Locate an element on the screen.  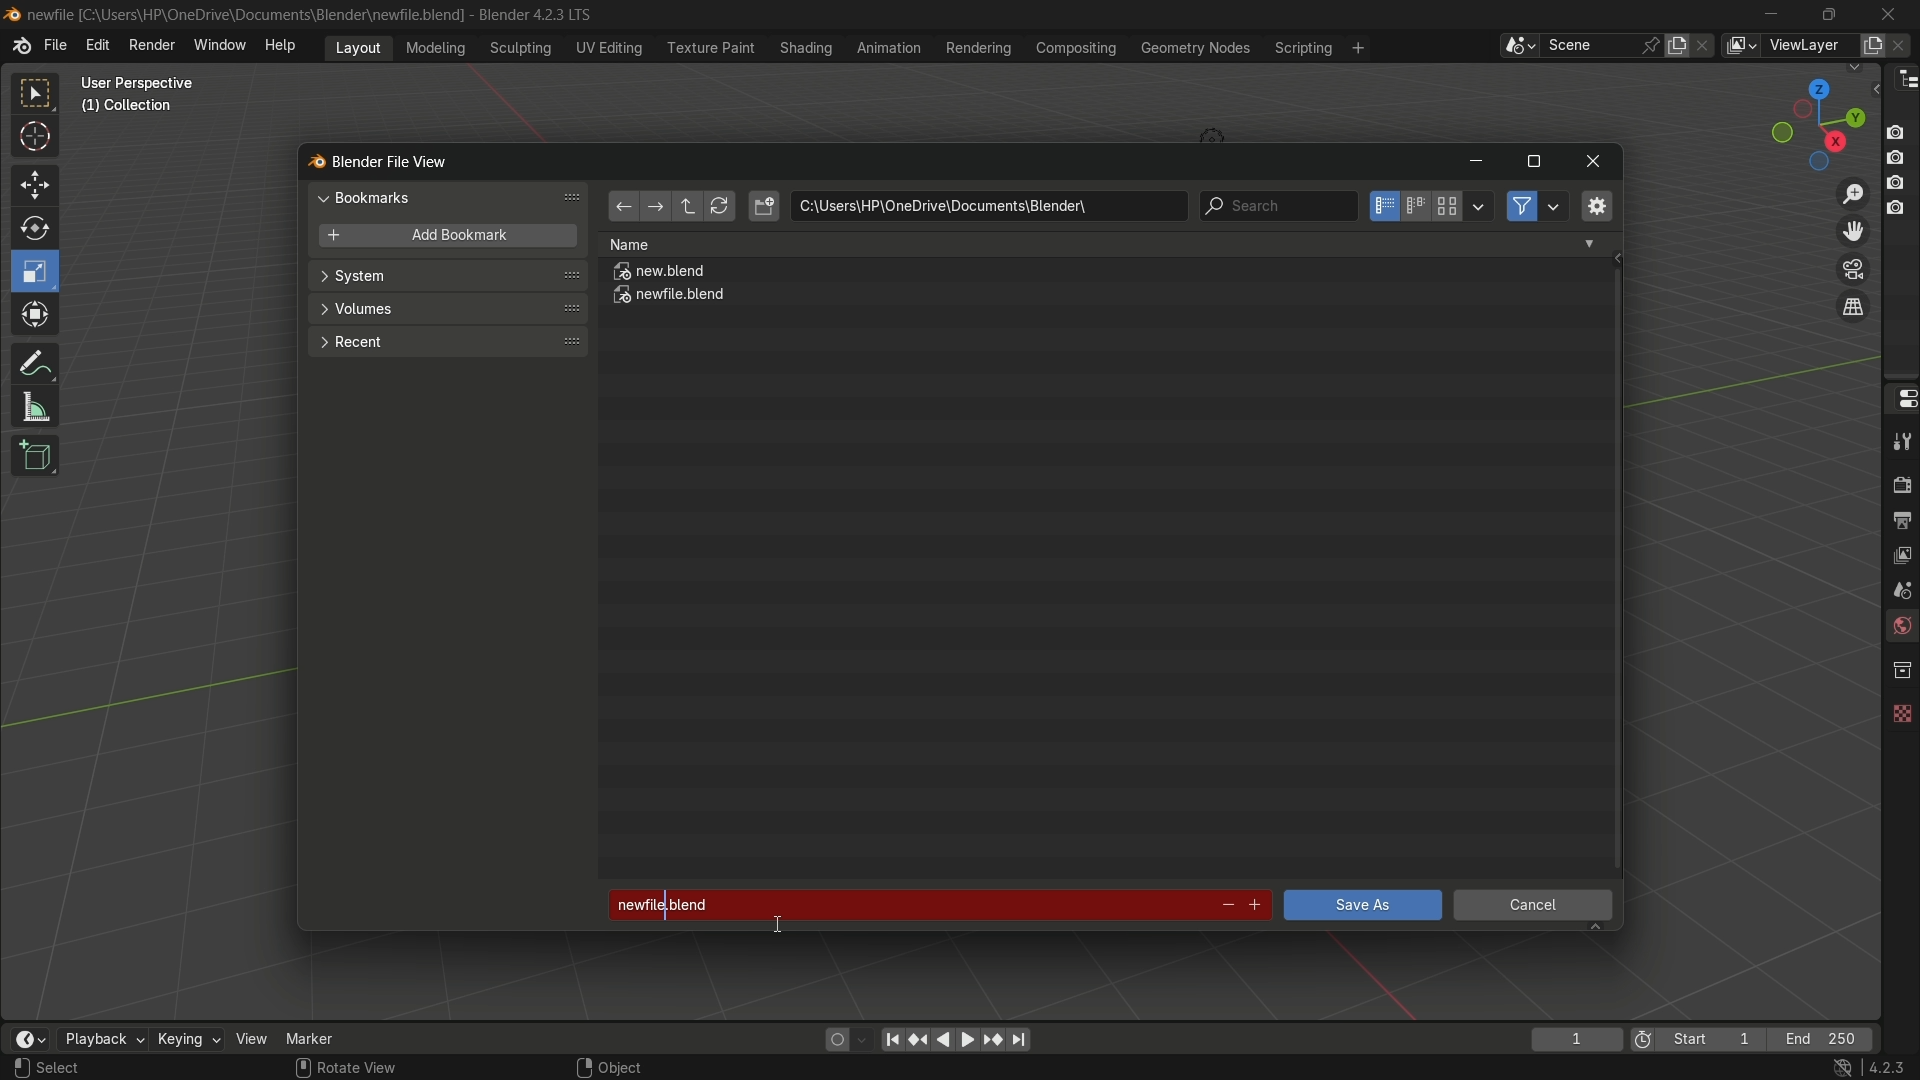
increment file number is located at coordinates (1256, 906).